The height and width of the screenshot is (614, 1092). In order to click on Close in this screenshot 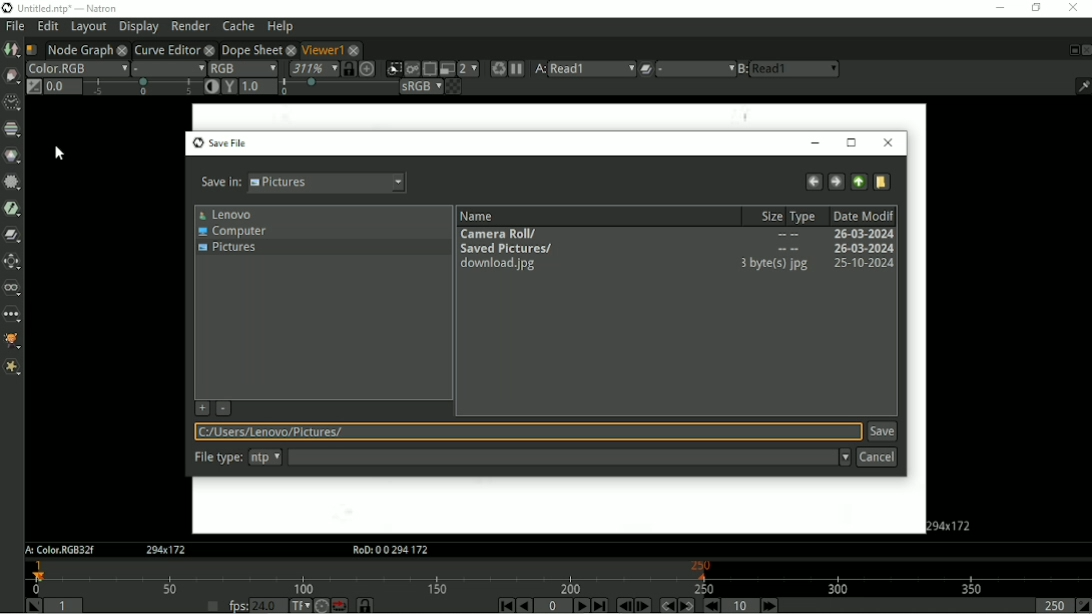, I will do `click(1073, 8)`.